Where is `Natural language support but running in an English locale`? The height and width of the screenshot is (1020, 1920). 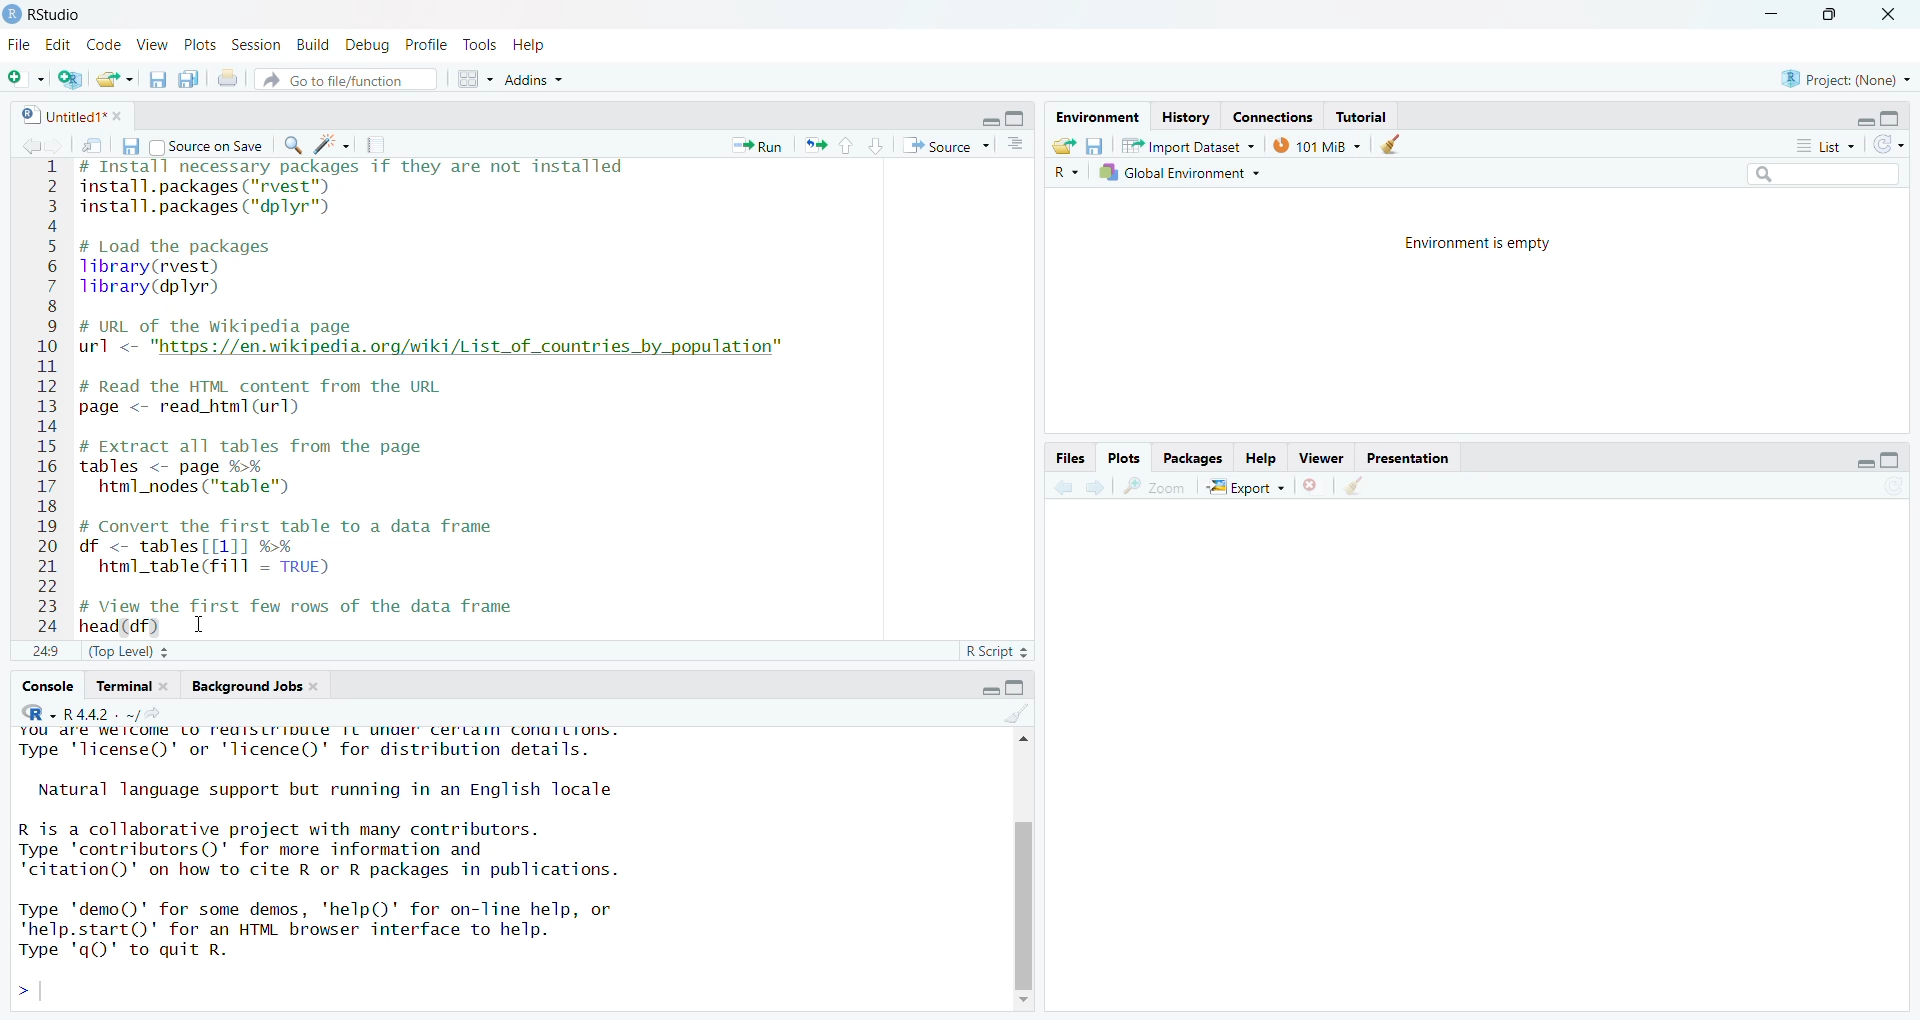 Natural language support but running in an English locale is located at coordinates (327, 790).